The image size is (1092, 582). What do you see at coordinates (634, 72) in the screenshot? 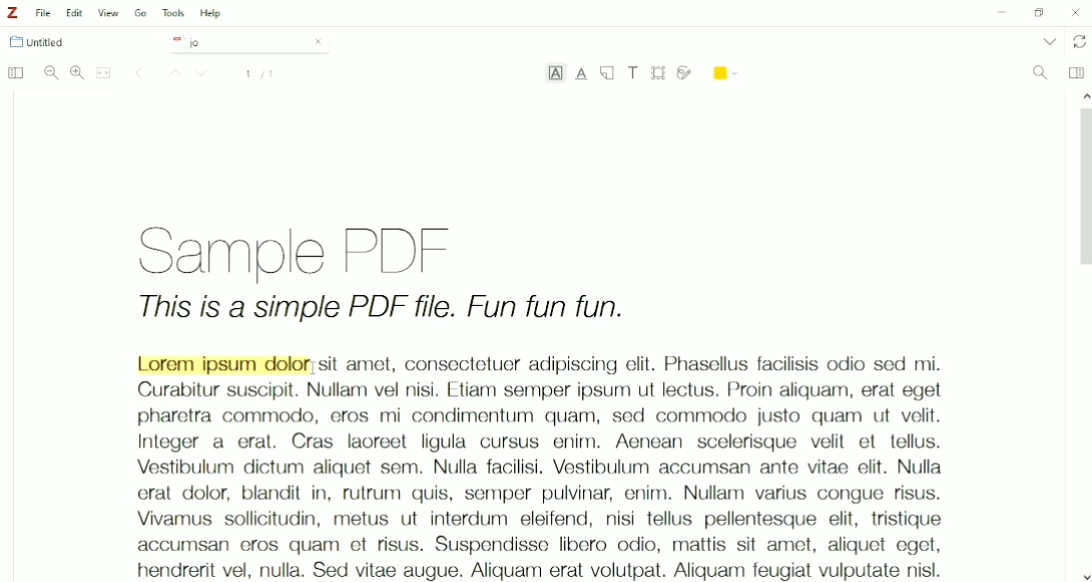
I see `Add Text` at bounding box center [634, 72].